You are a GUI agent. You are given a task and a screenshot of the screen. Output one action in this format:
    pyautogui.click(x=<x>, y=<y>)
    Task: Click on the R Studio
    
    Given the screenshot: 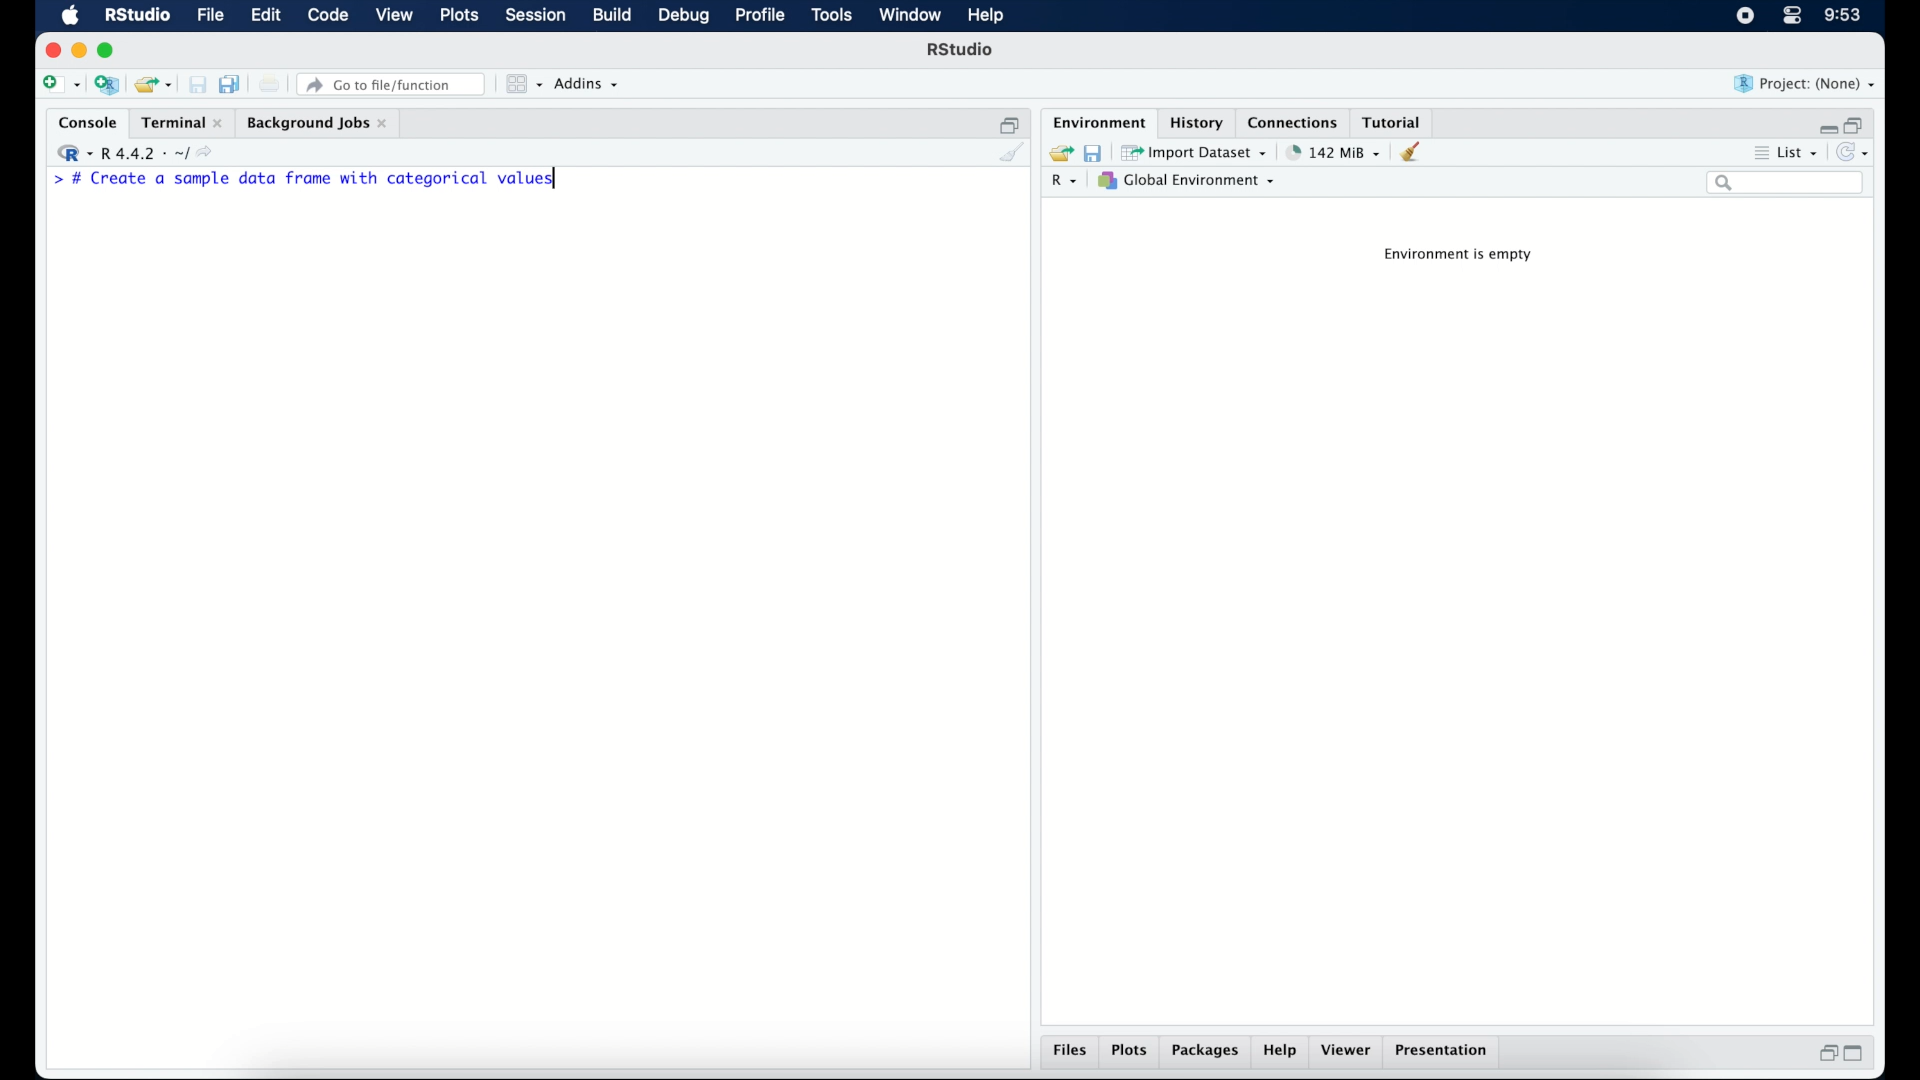 What is the action you would take?
    pyautogui.click(x=962, y=50)
    